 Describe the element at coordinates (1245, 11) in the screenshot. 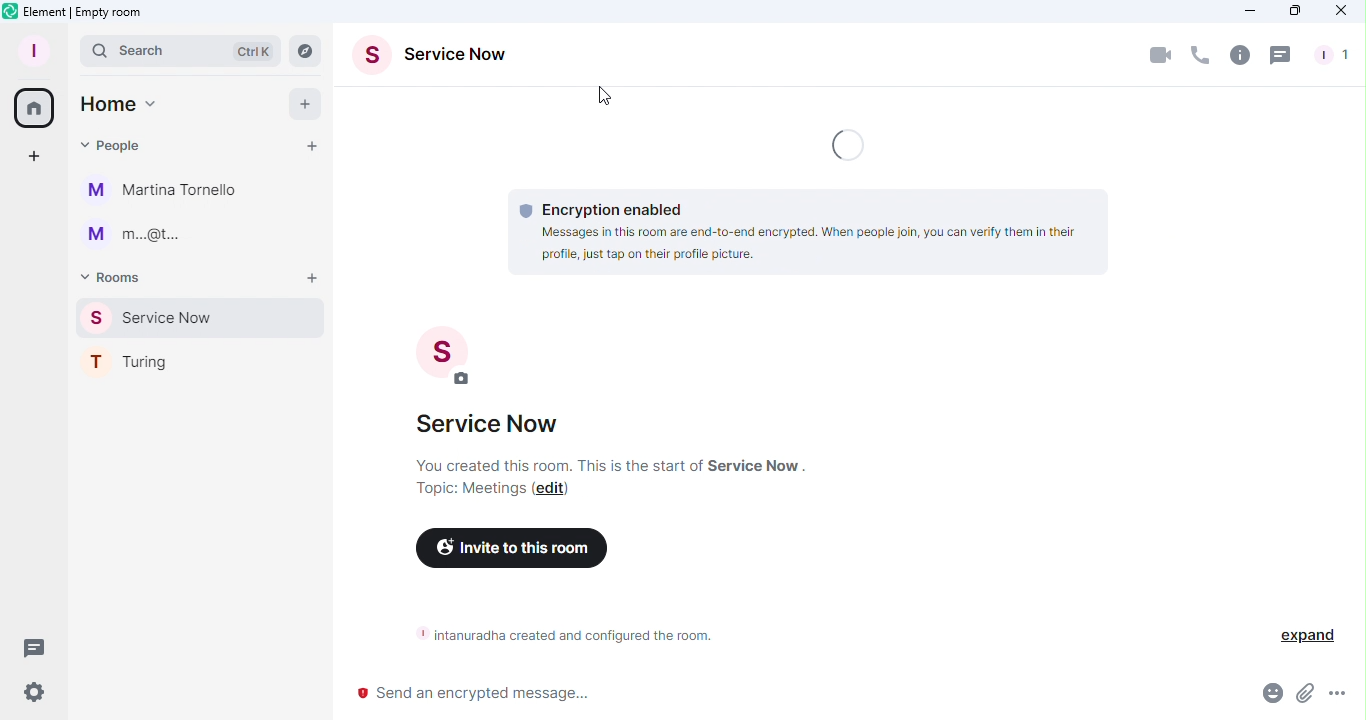

I see `Minimize` at that location.